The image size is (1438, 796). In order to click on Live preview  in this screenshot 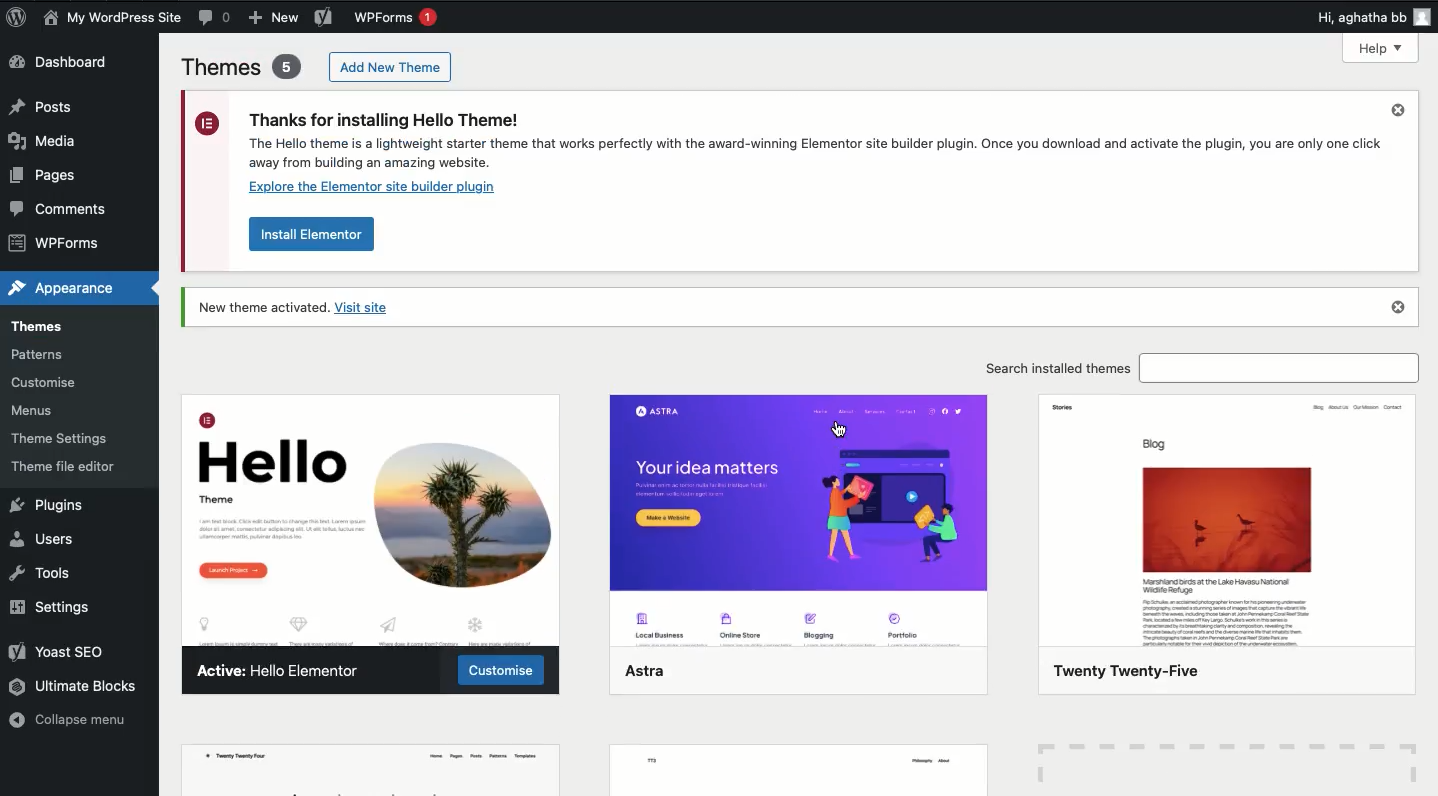, I will do `click(923, 414)`.